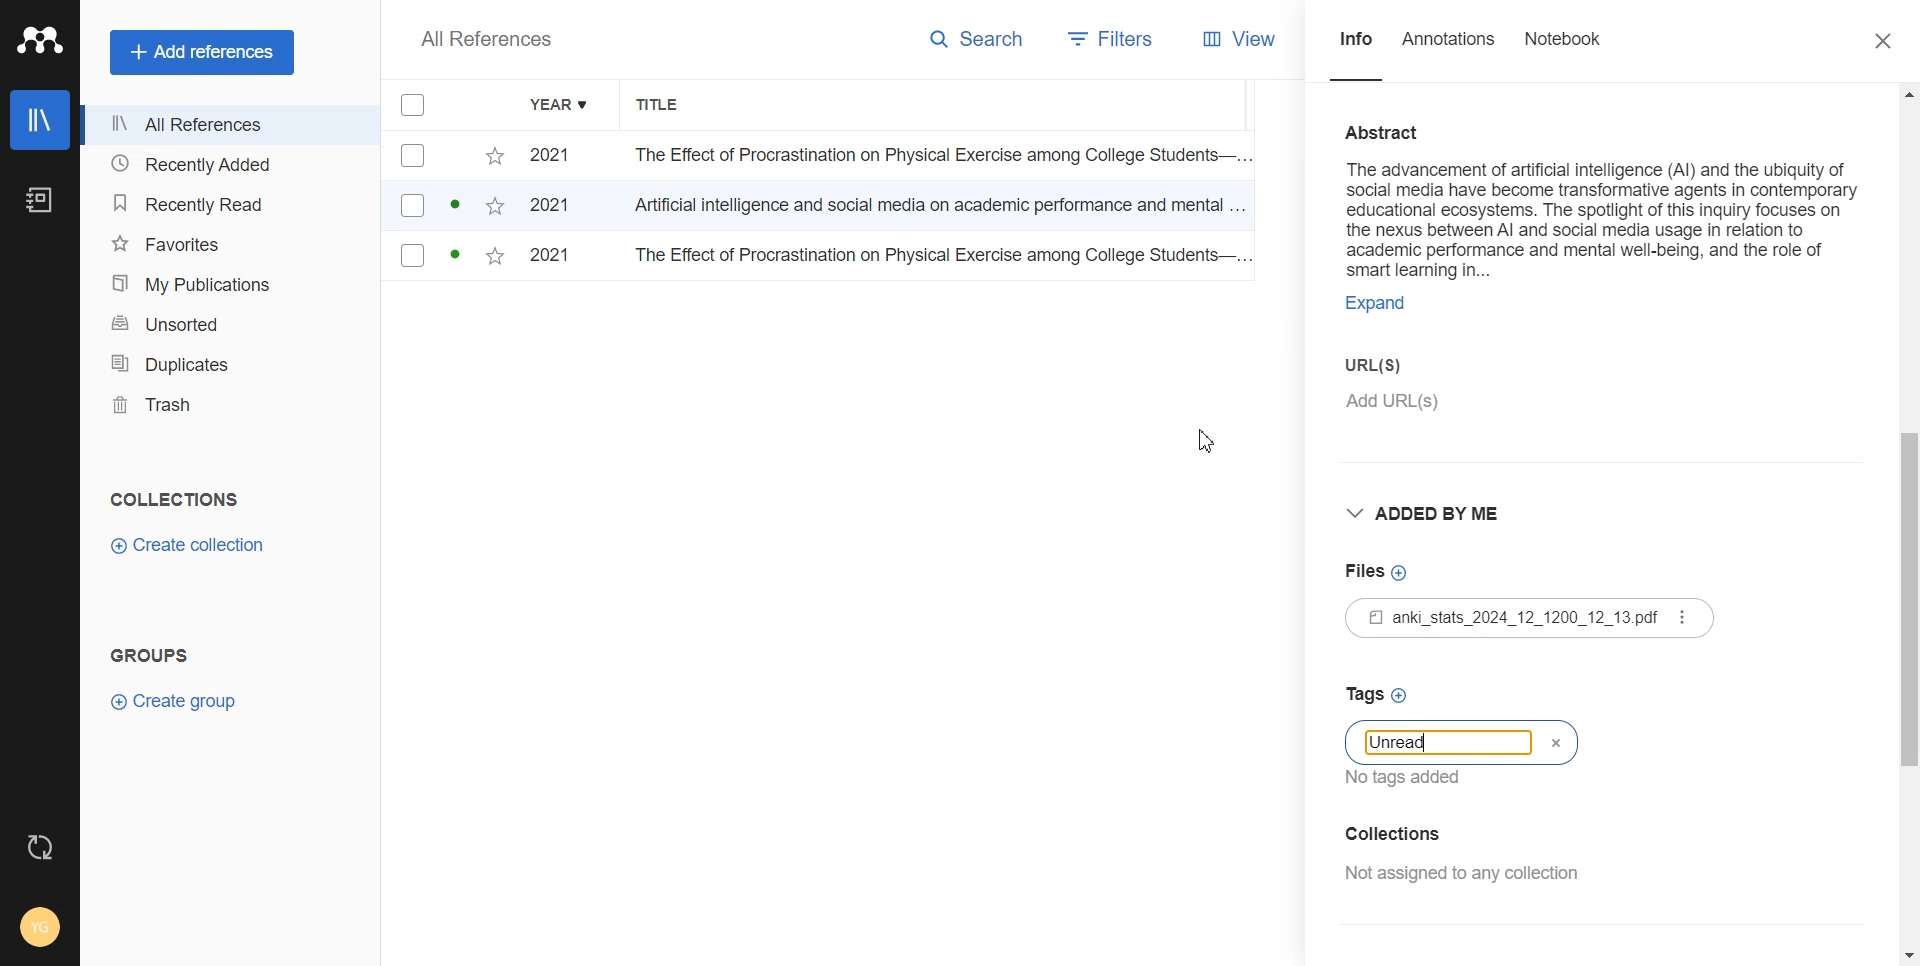 This screenshot has width=1920, height=966. Describe the element at coordinates (447, 156) in the screenshot. I see `checkbox` at that location.